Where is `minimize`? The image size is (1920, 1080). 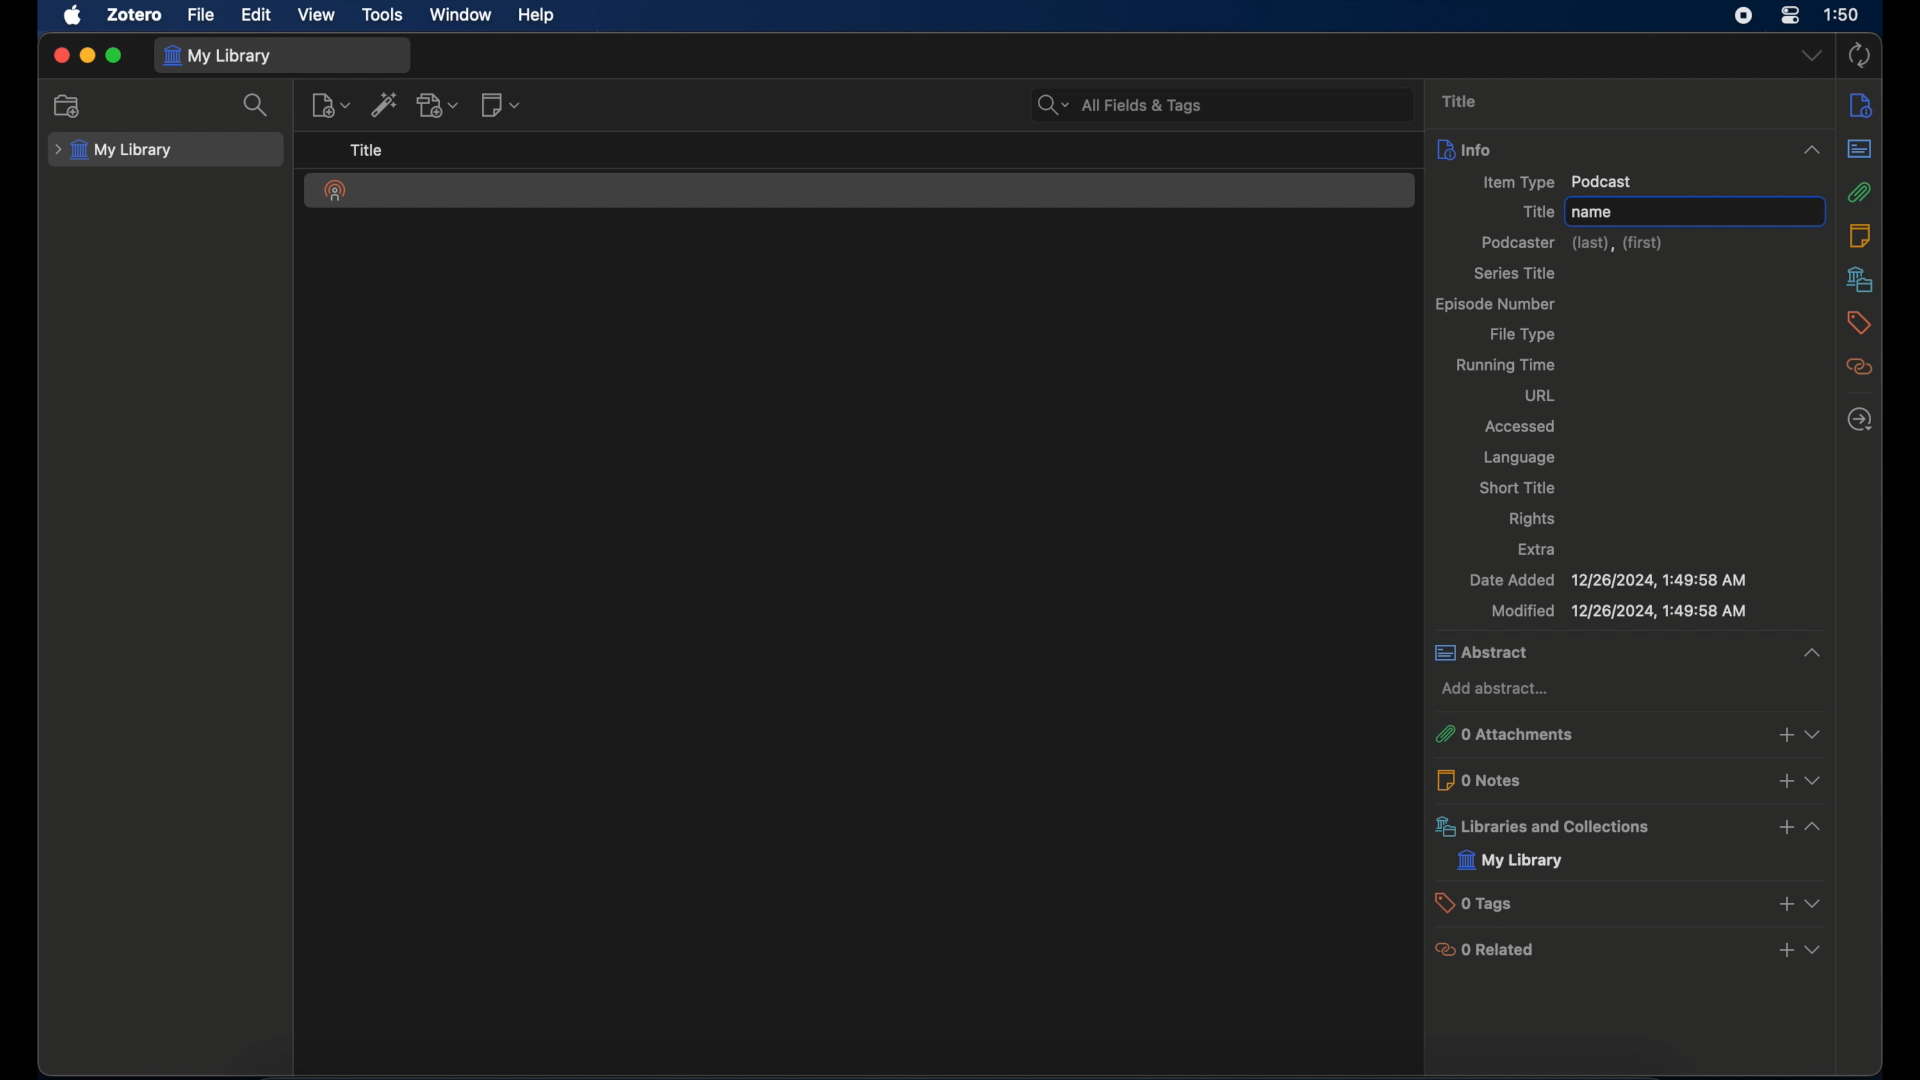
minimize is located at coordinates (86, 57).